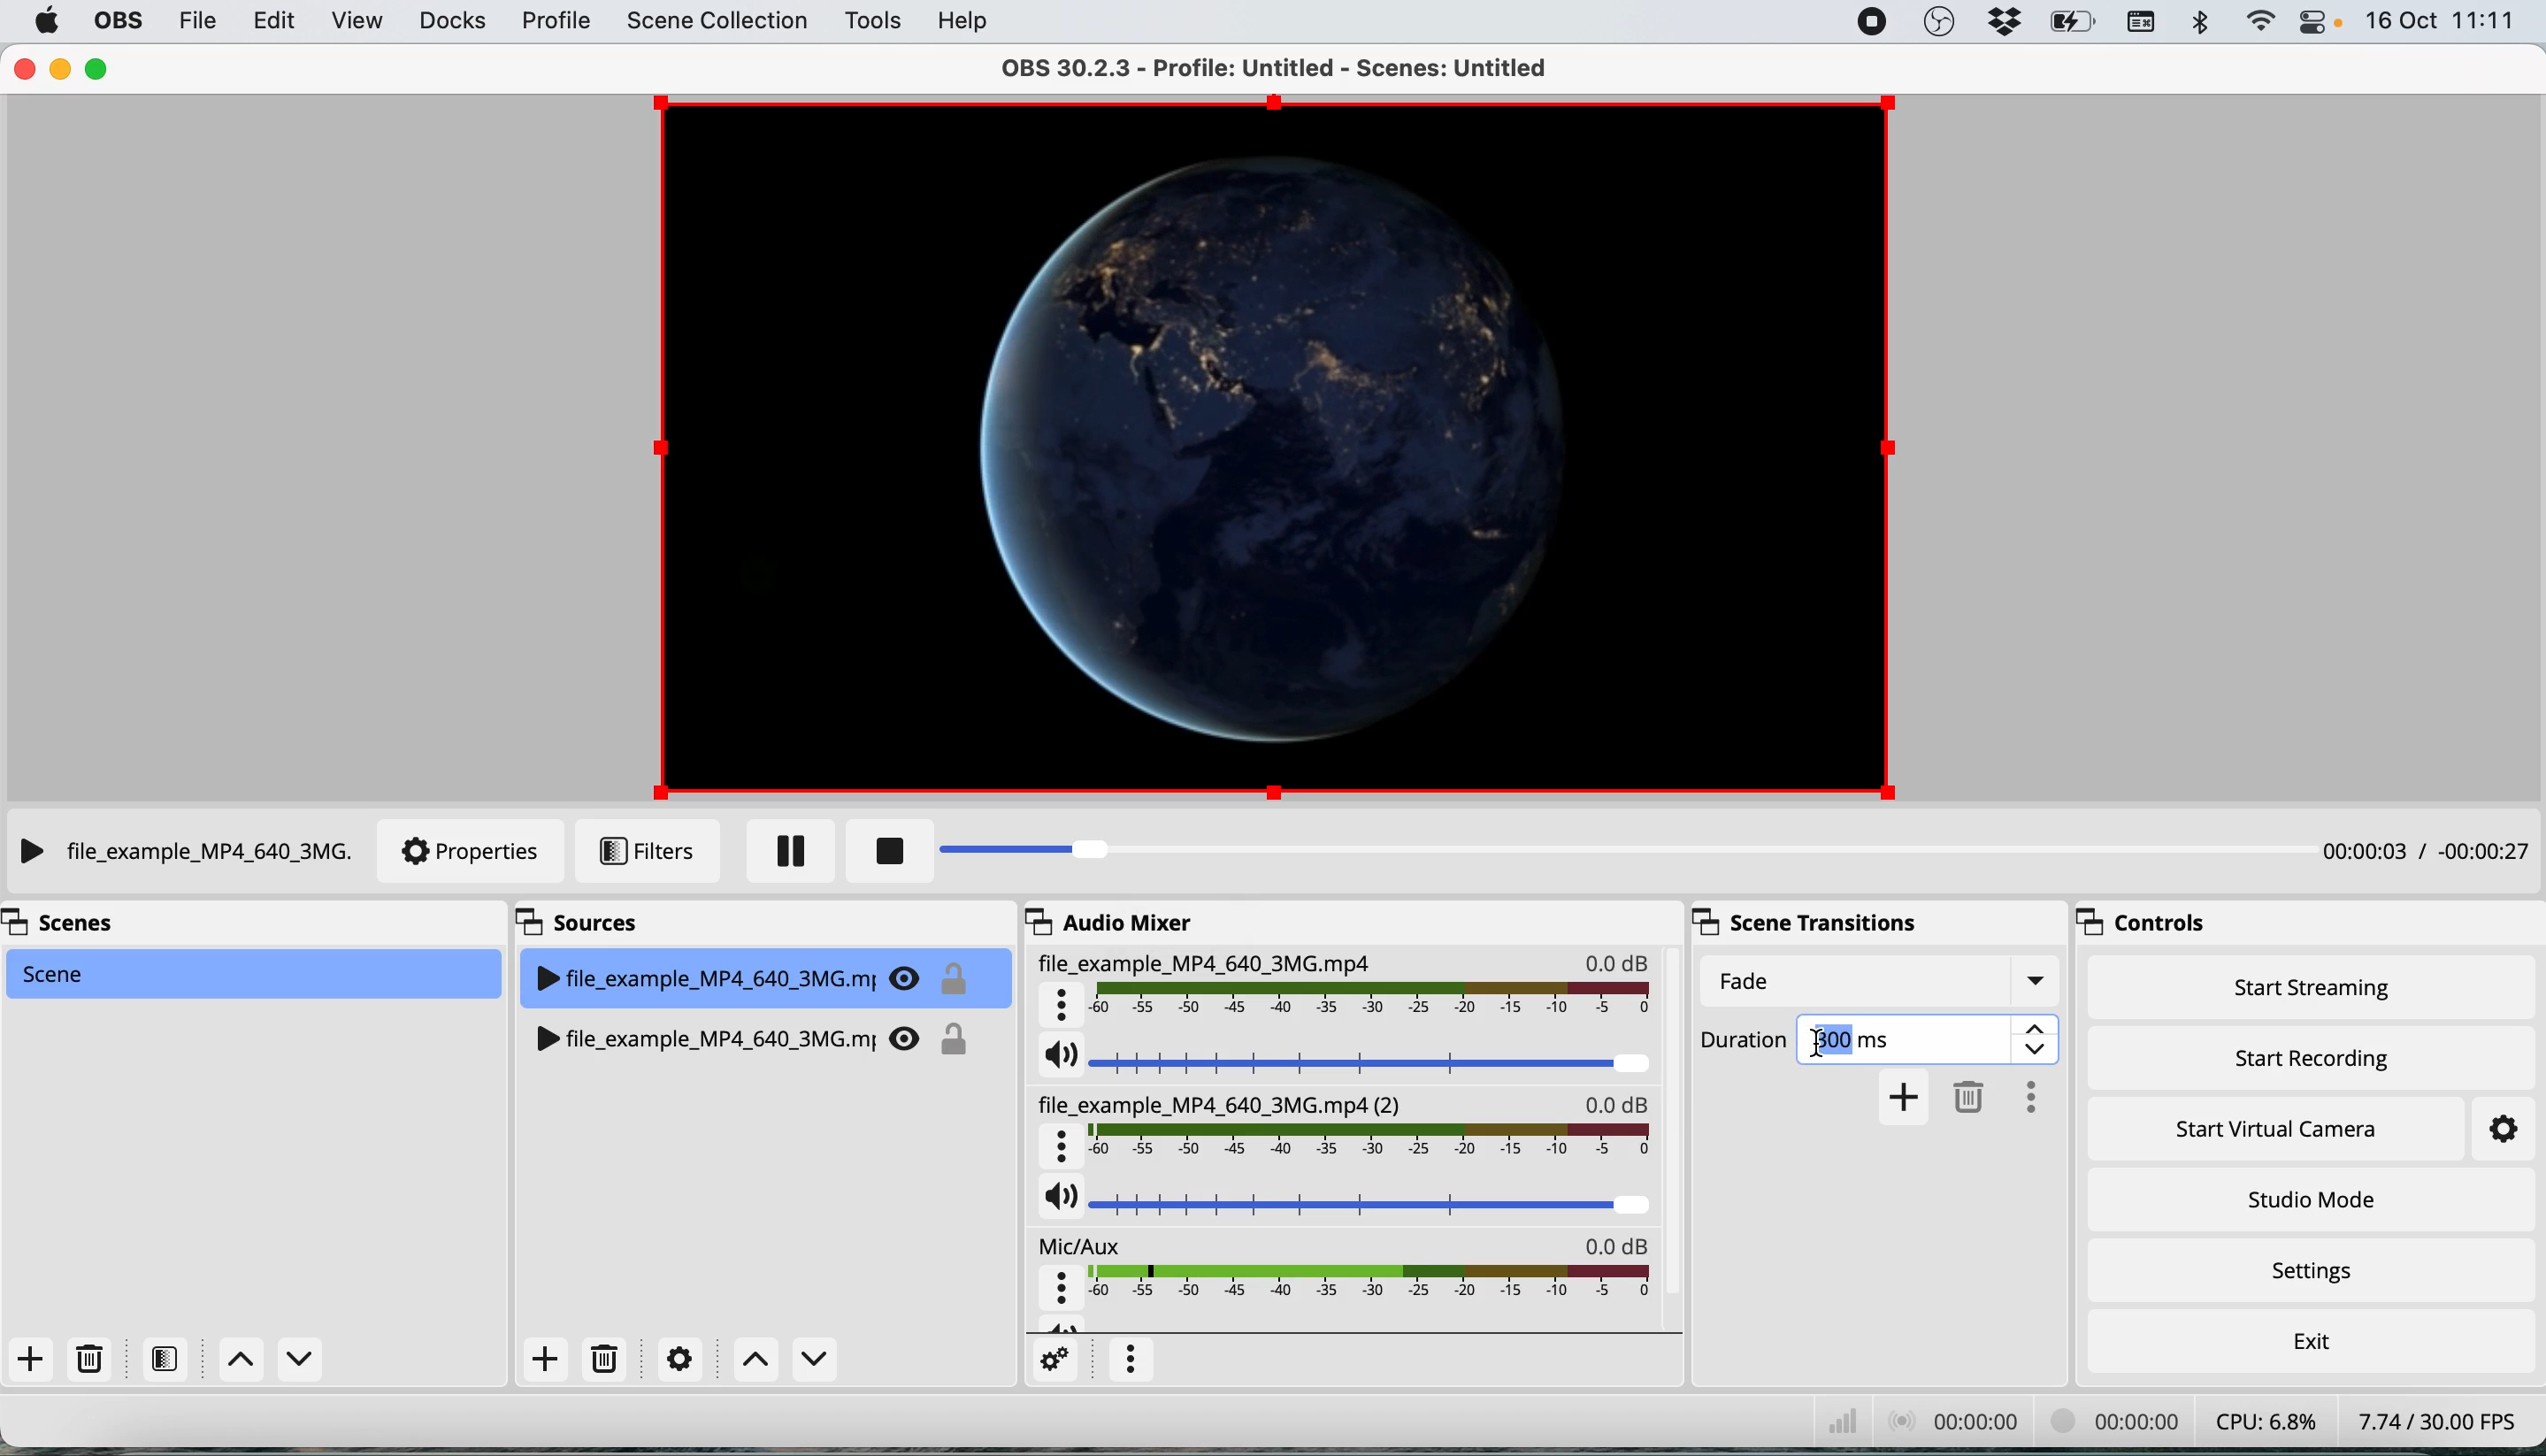  Describe the element at coordinates (1340, 1132) in the screenshot. I see `source audio` at that location.